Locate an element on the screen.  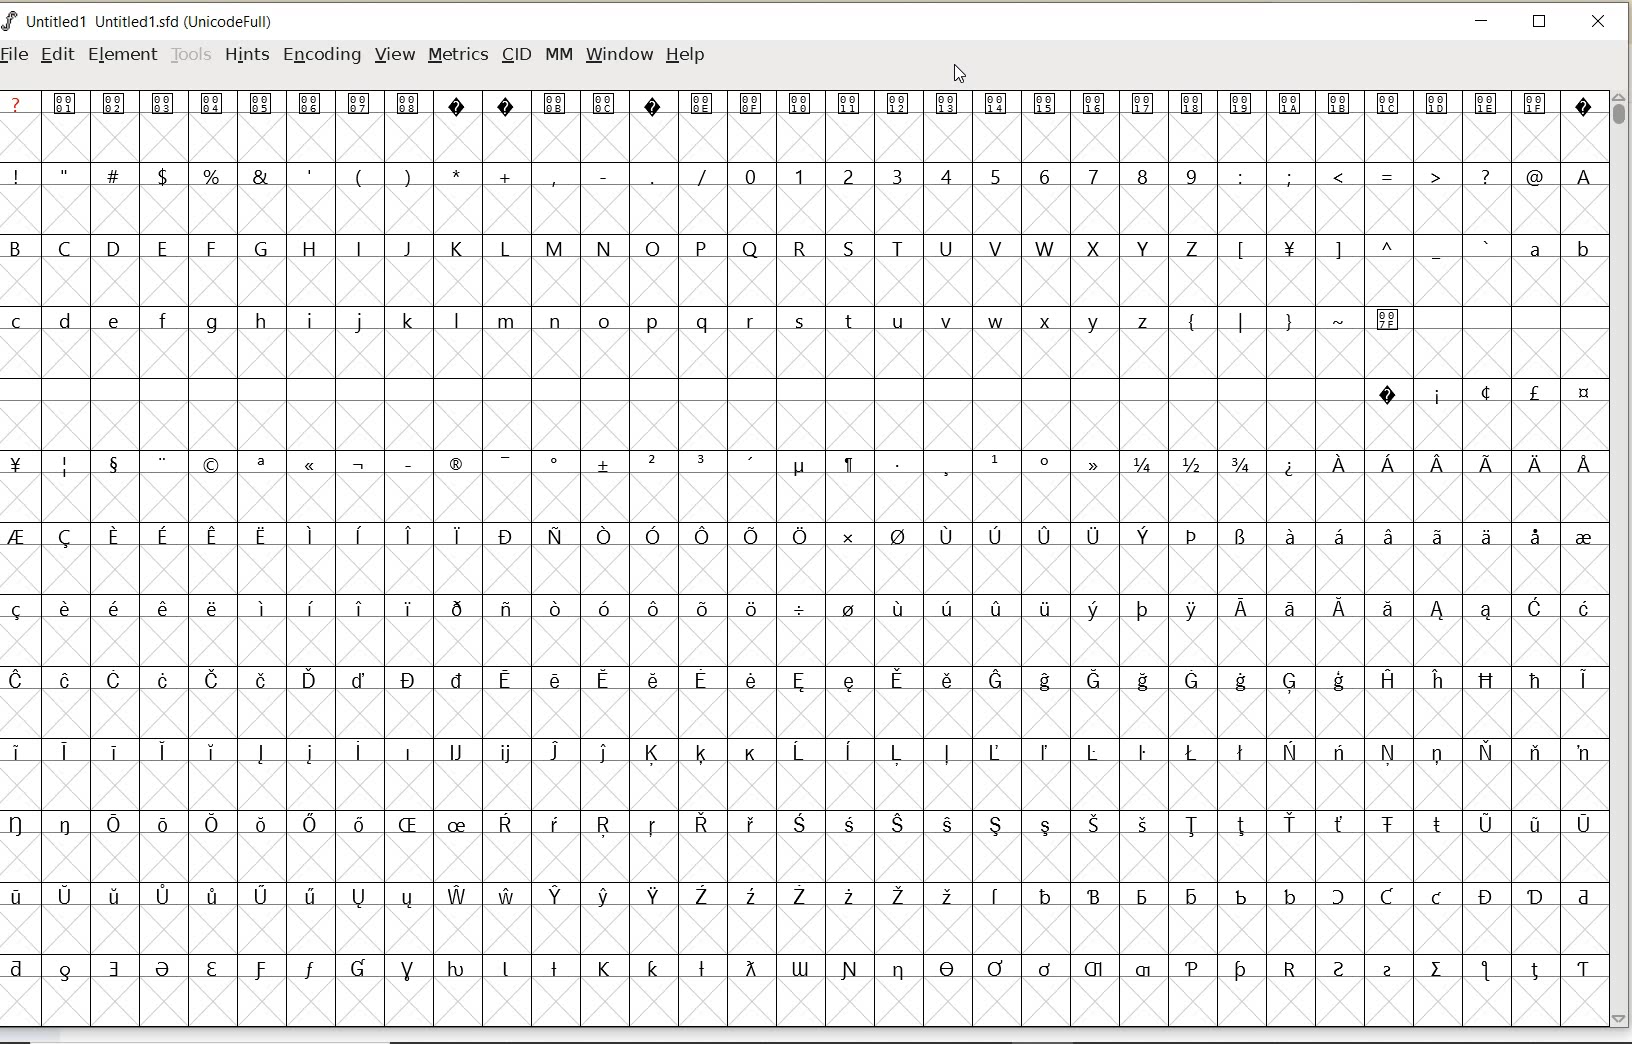
HELP is located at coordinates (685, 53).